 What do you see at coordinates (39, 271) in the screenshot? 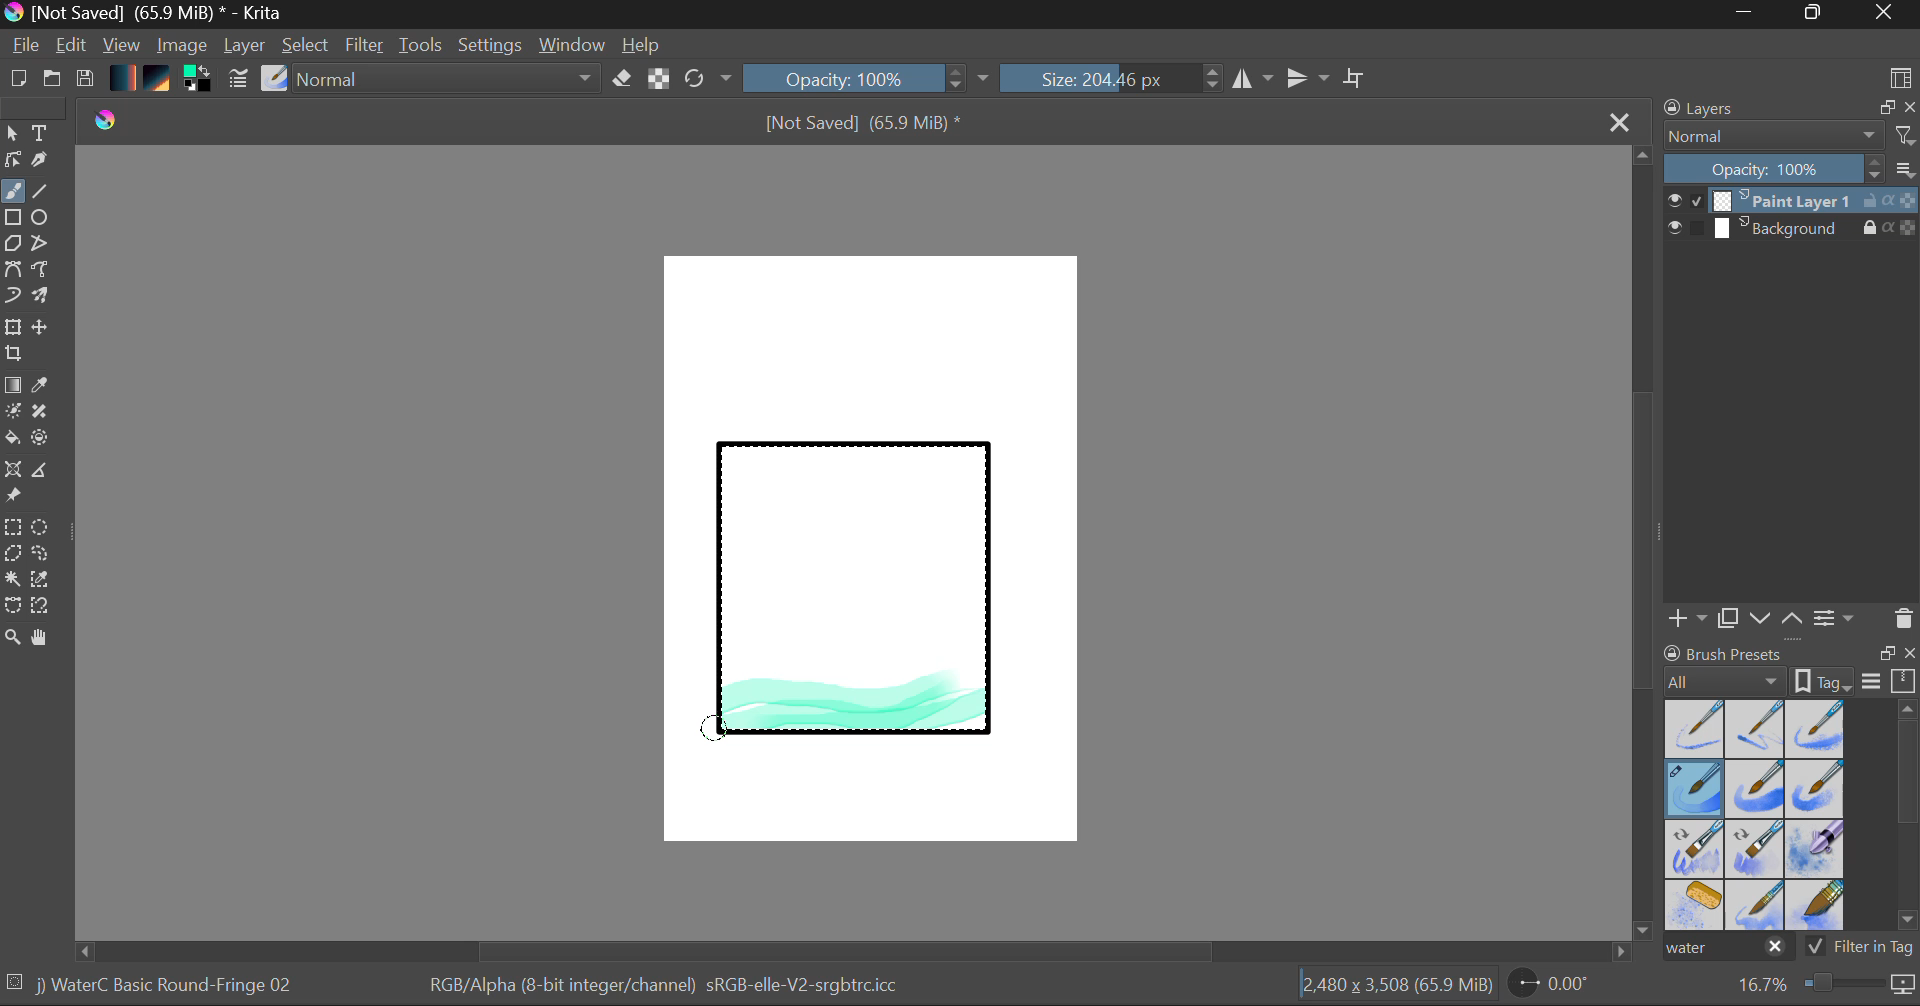
I see `Freehand Path Tool` at bounding box center [39, 271].